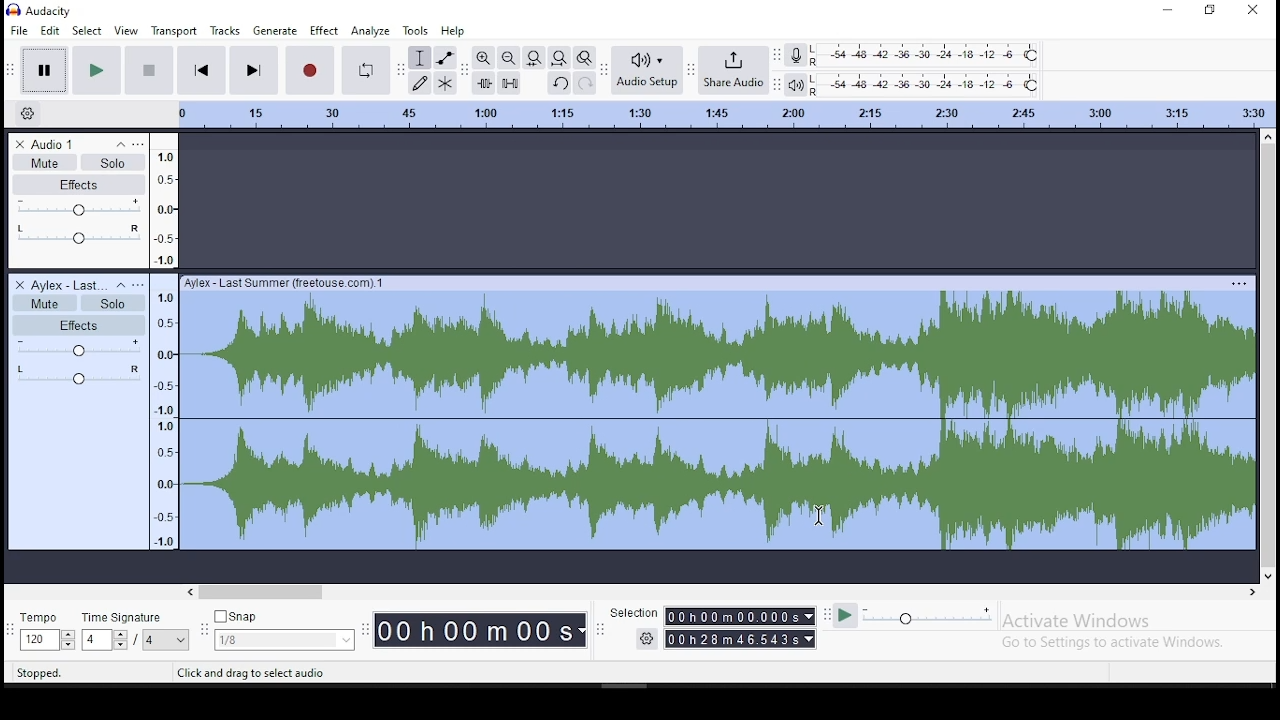 This screenshot has height=720, width=1280. Describe the element at coordinates (18, 284) in the screenshot. I see `delete track` at that location.